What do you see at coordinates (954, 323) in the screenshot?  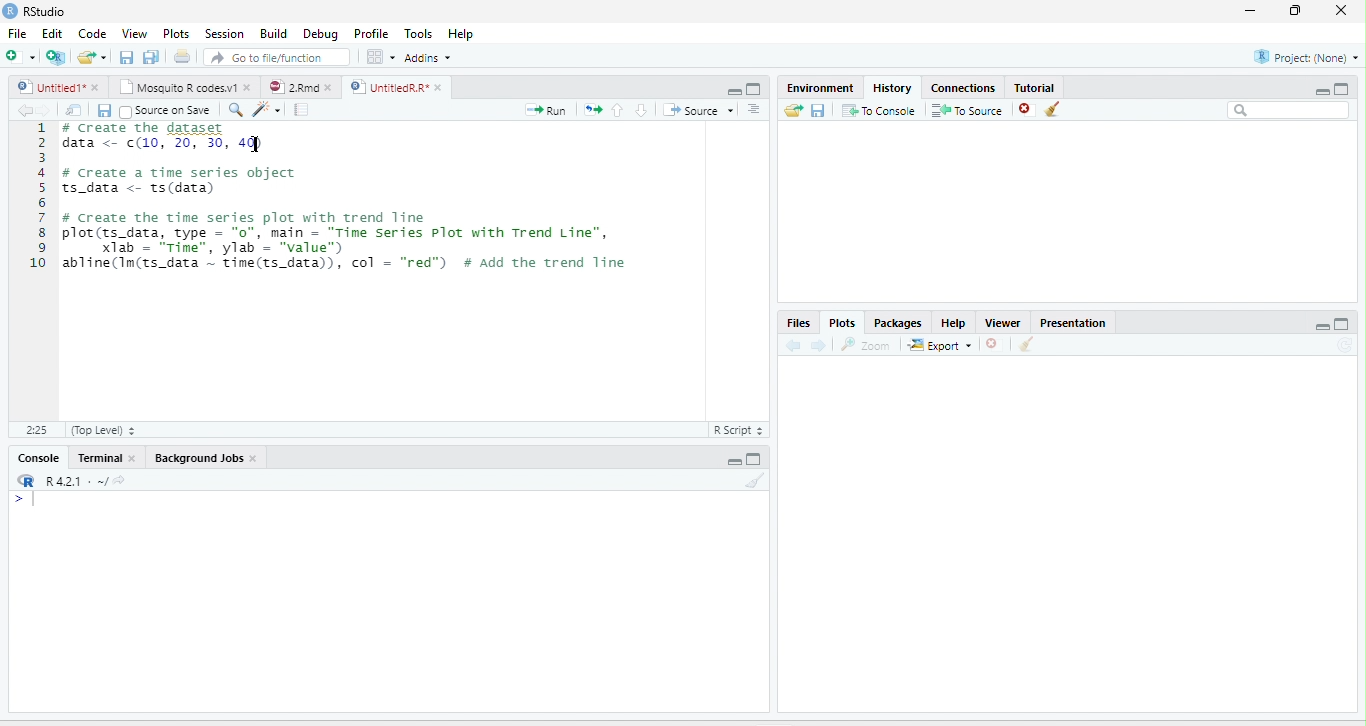 I see `Help` at bounding box center [954, 323].